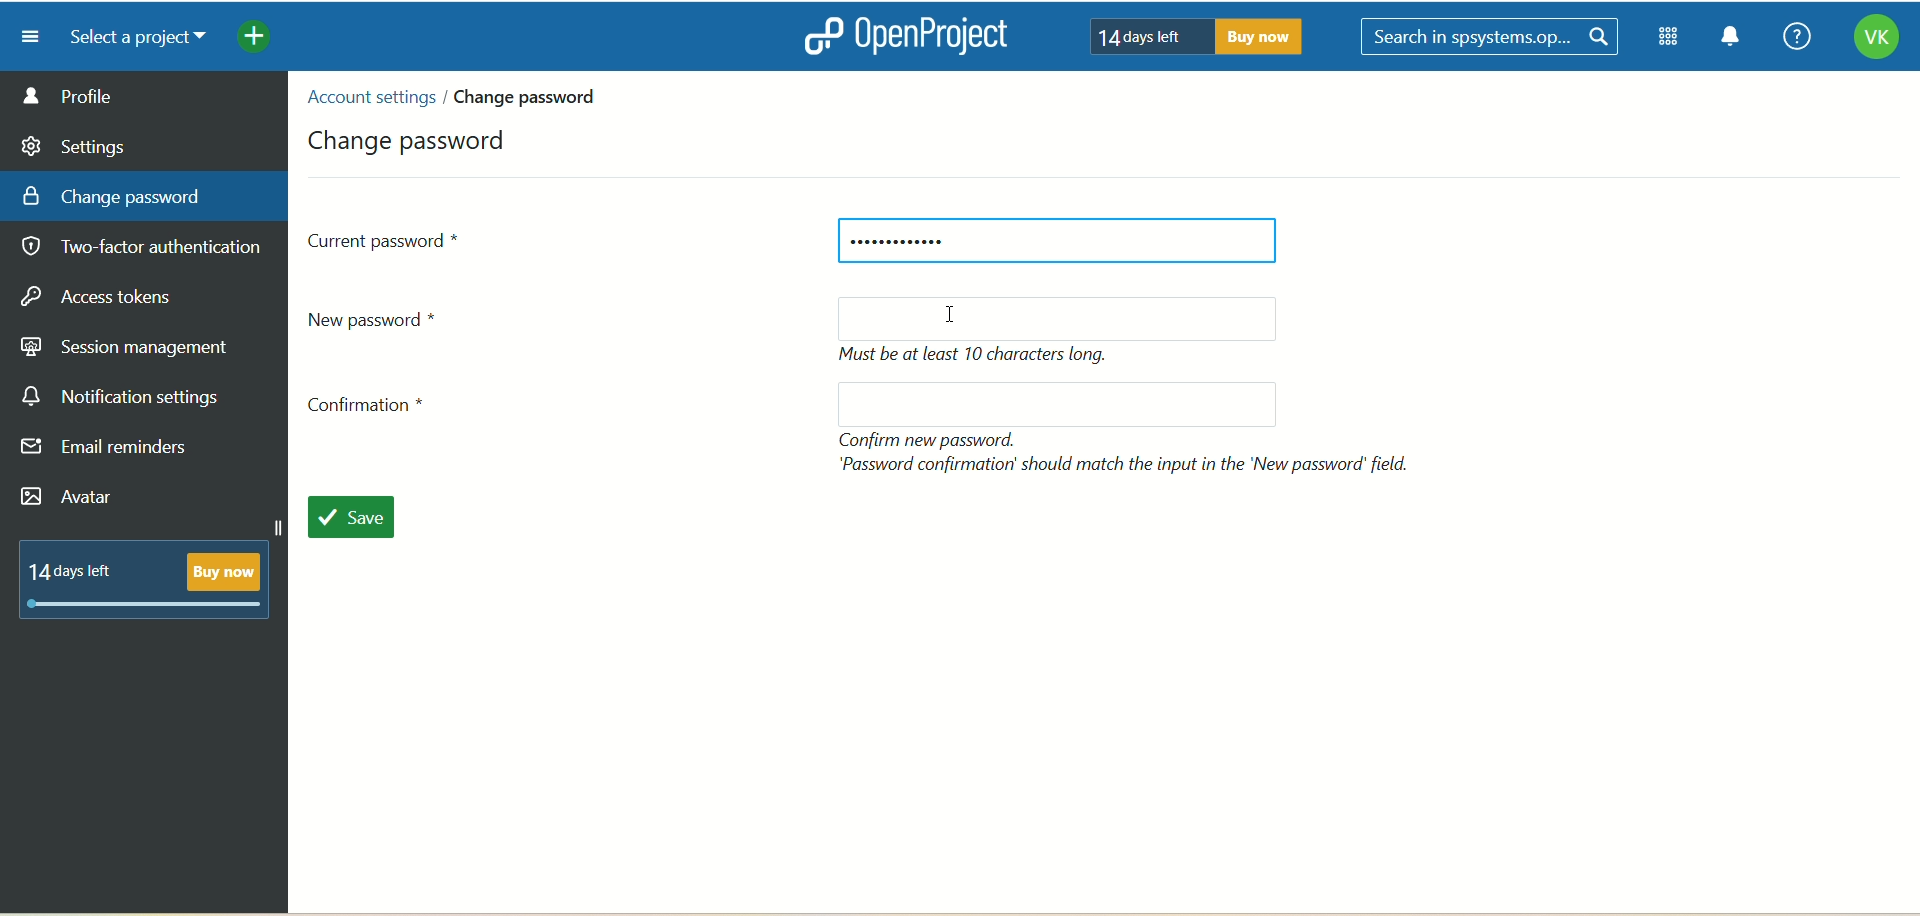  Describe the element at coordinates (1493, 38) in the screenshot. I see `search` at that location.